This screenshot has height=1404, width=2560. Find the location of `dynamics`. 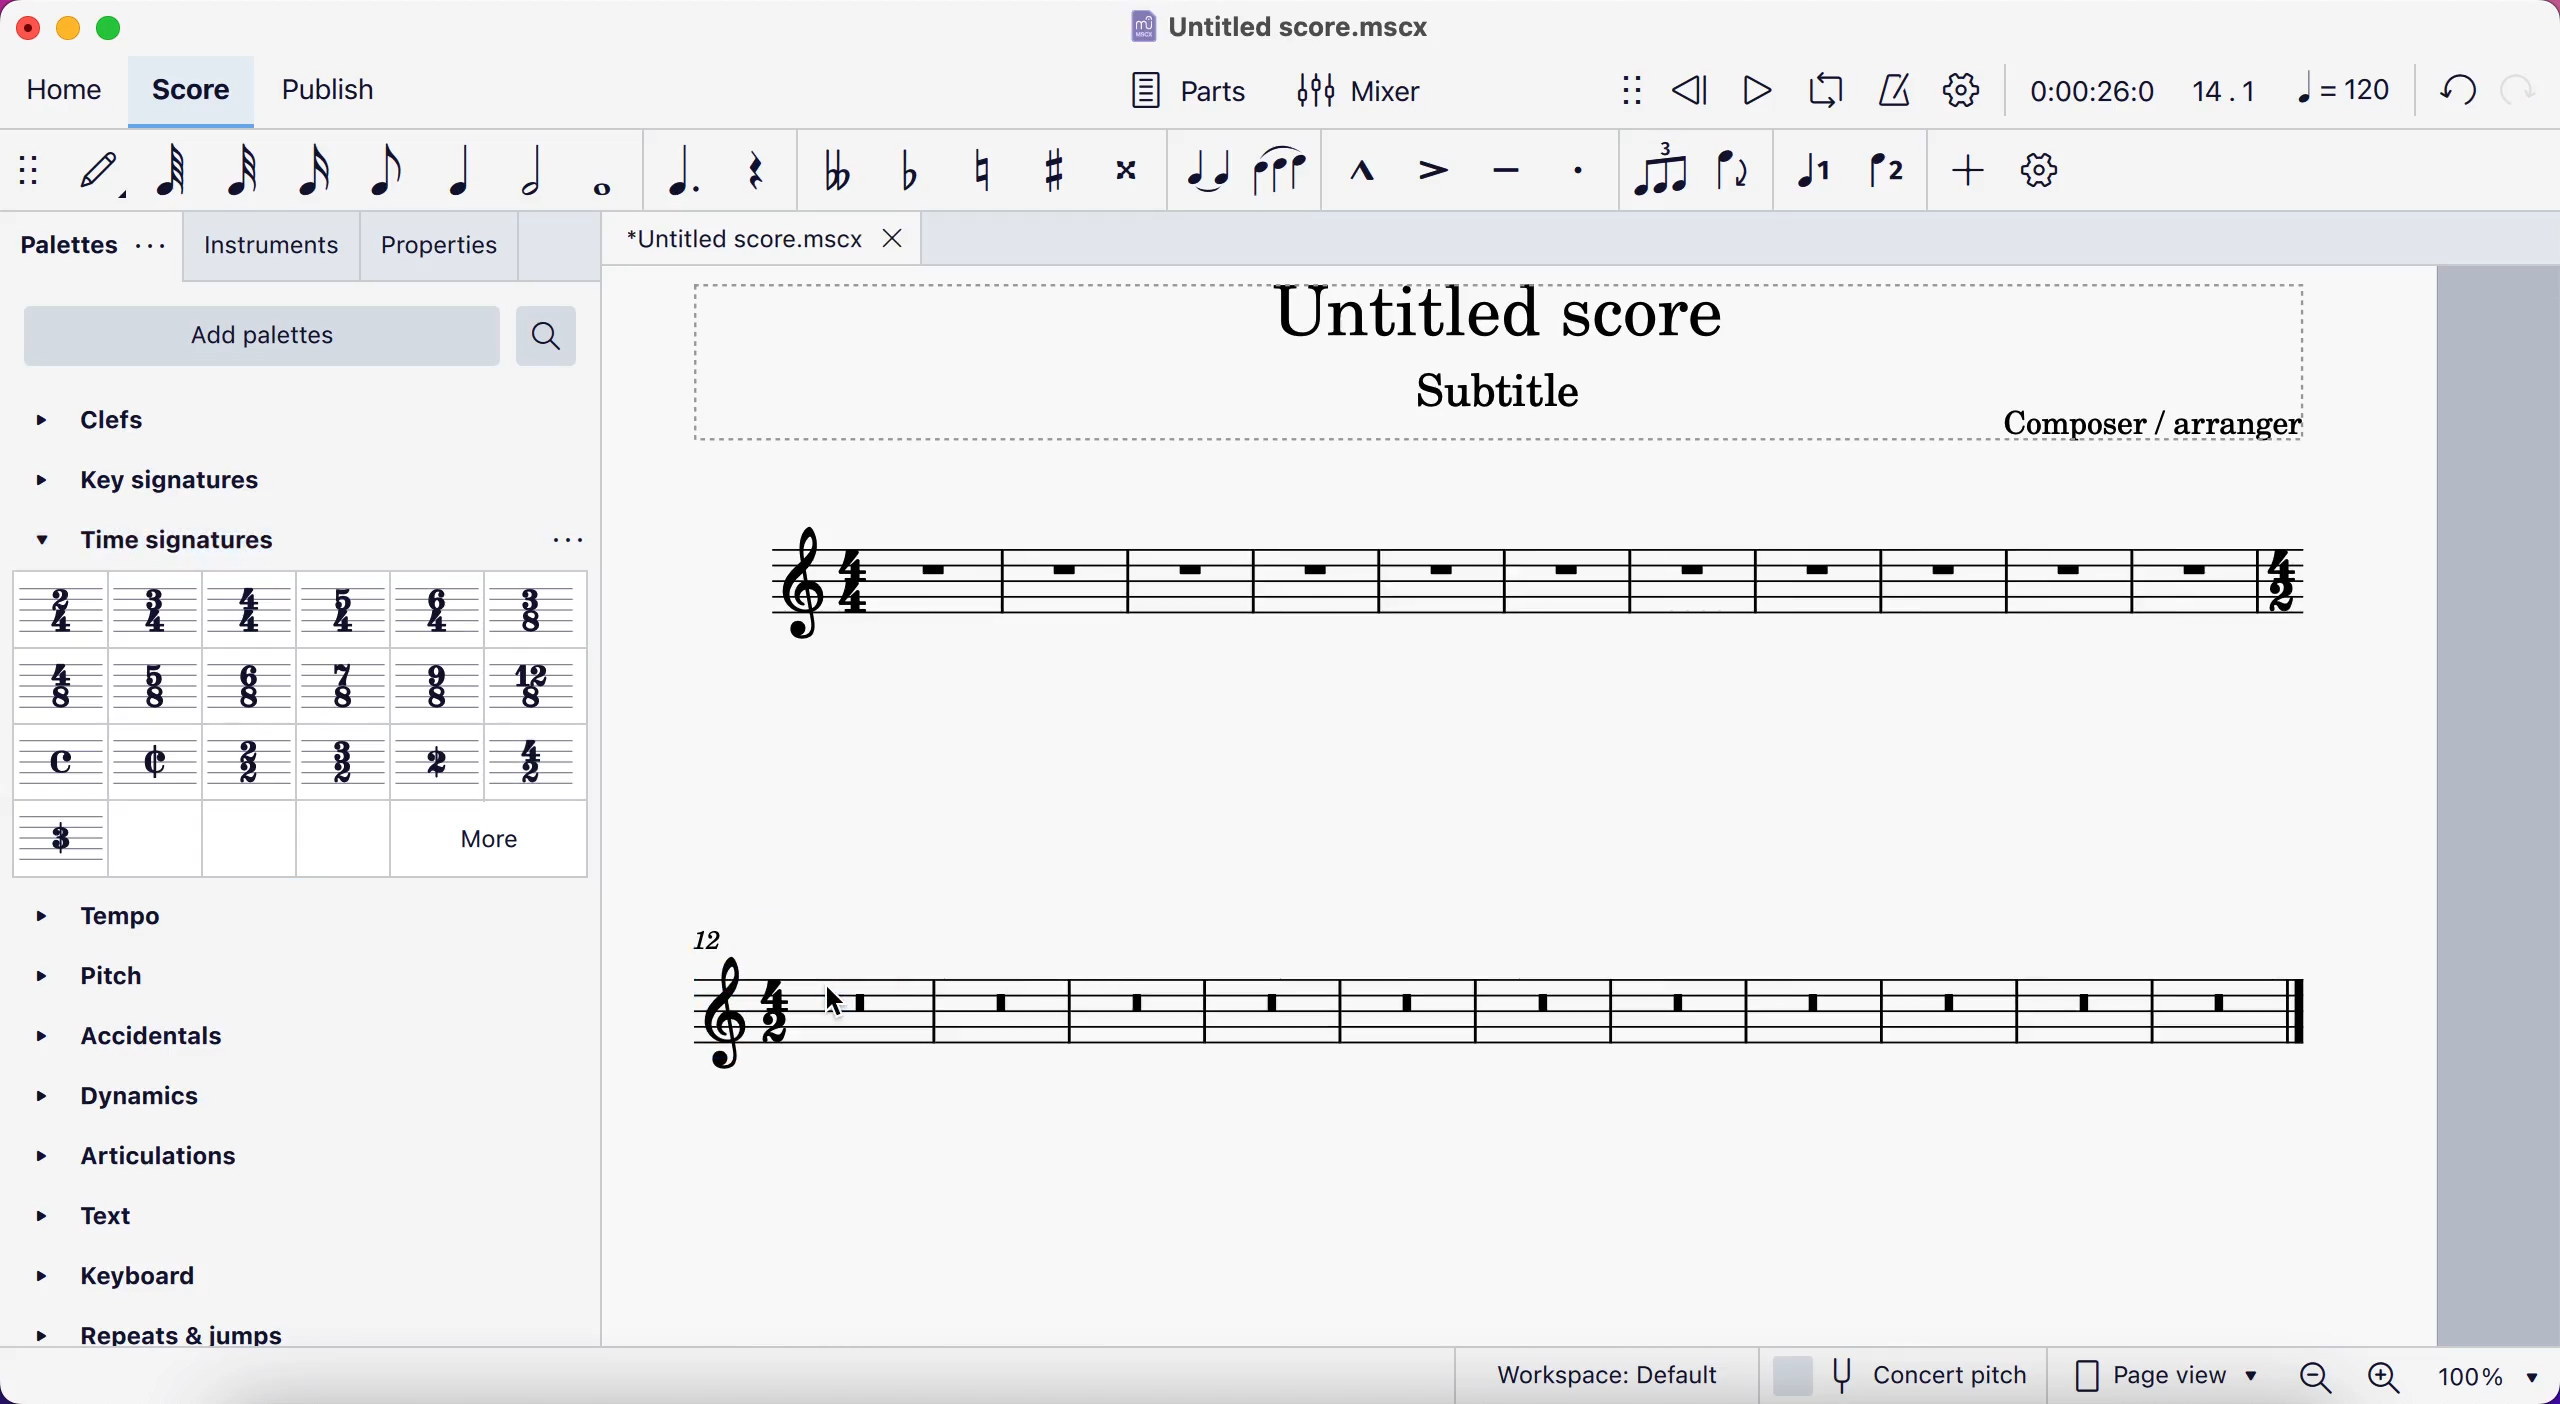

dynamics is located at coordinates (144, 1090).